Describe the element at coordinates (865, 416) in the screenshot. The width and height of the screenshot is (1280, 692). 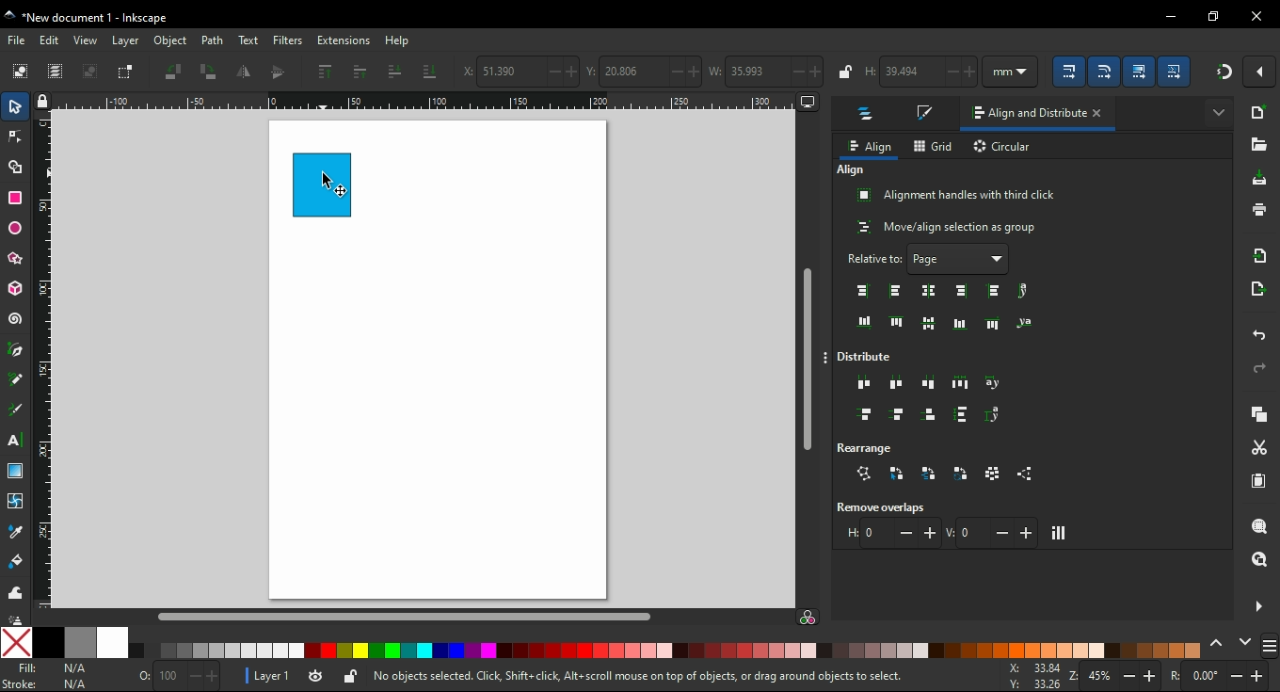
I see `distribute vertically with even spacing between top edges` at that location.